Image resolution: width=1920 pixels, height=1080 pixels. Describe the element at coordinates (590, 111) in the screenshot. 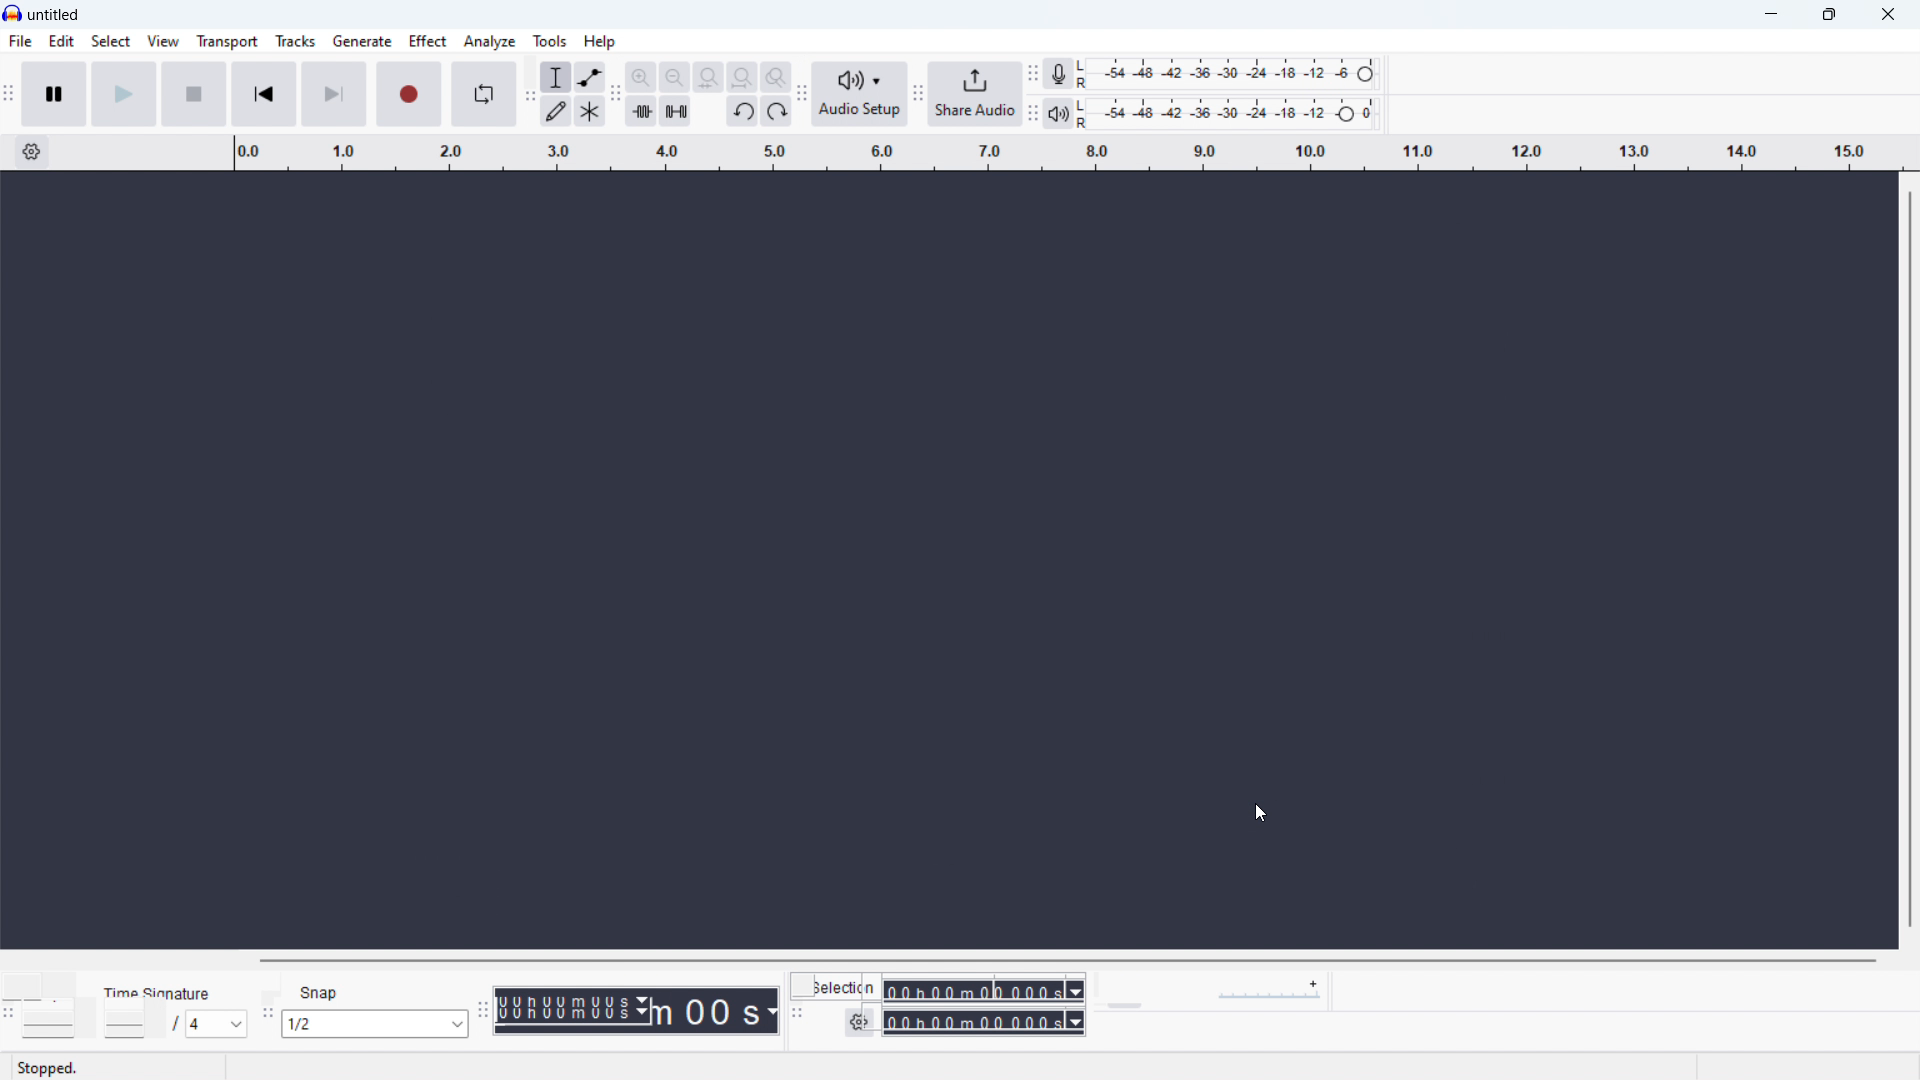

I see `multi tool` at that location.